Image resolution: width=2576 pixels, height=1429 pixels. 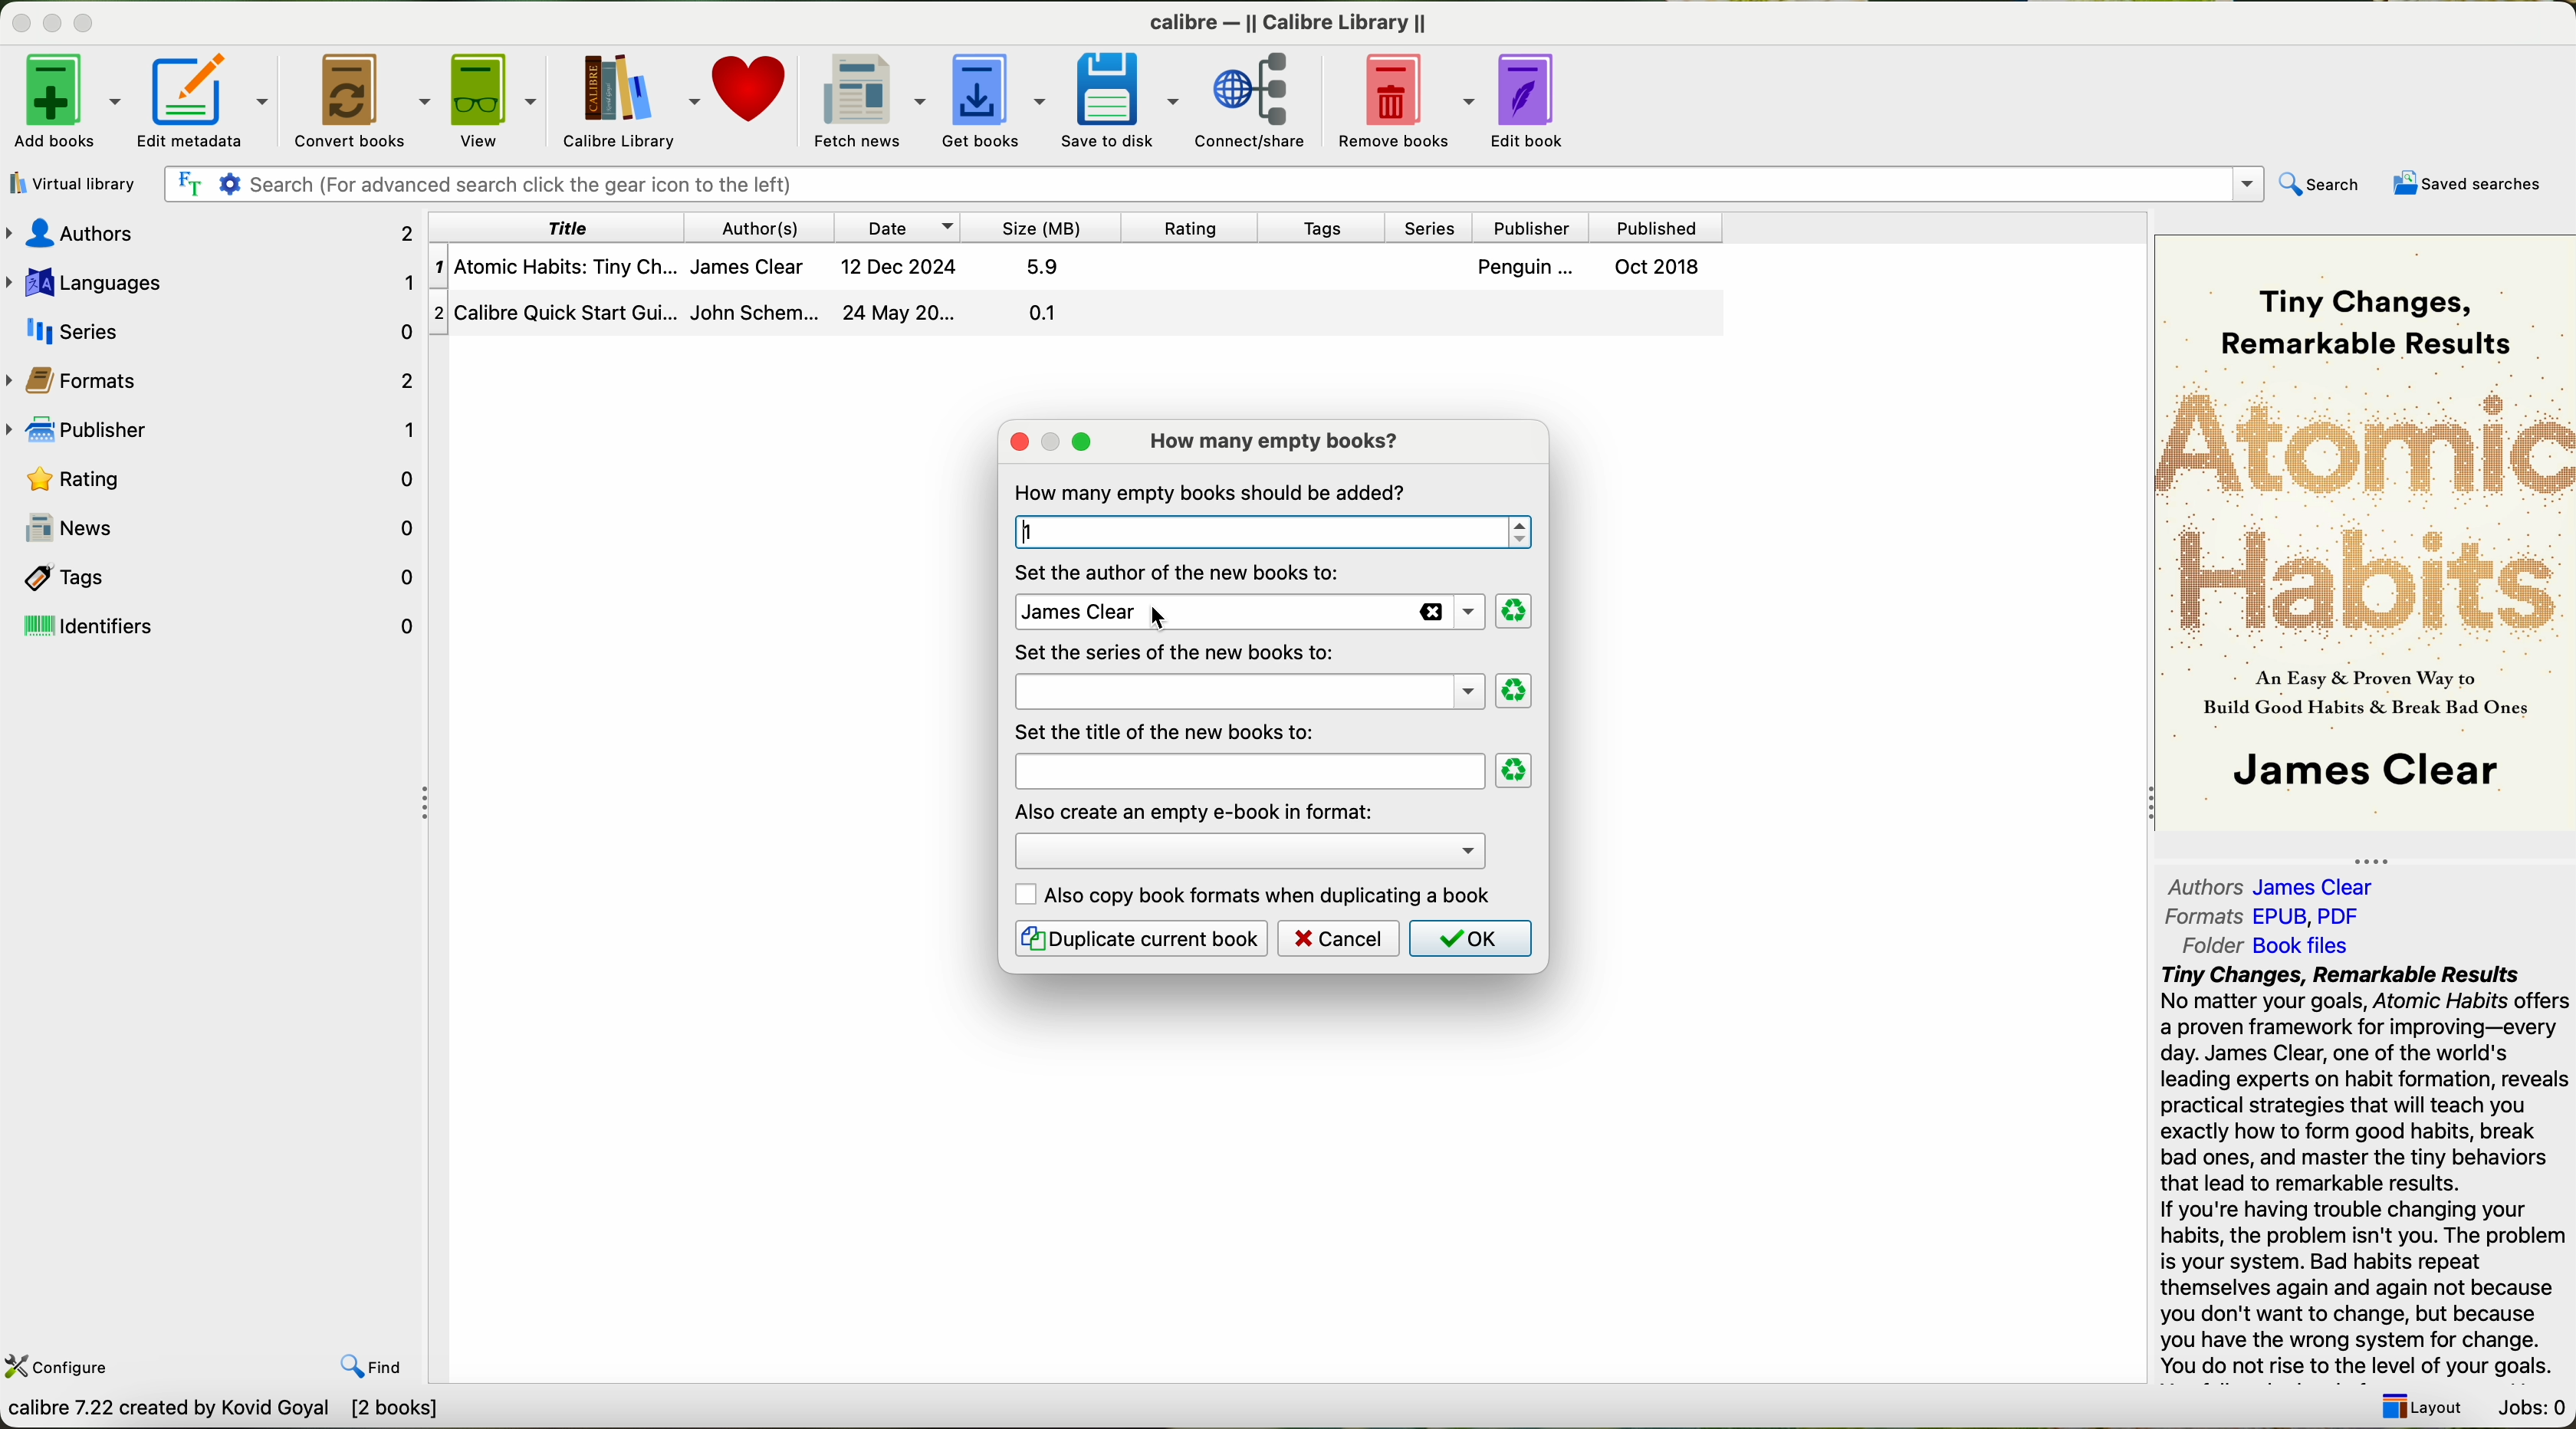 I want to click on book cover preview, so click(x=2367, y=531).